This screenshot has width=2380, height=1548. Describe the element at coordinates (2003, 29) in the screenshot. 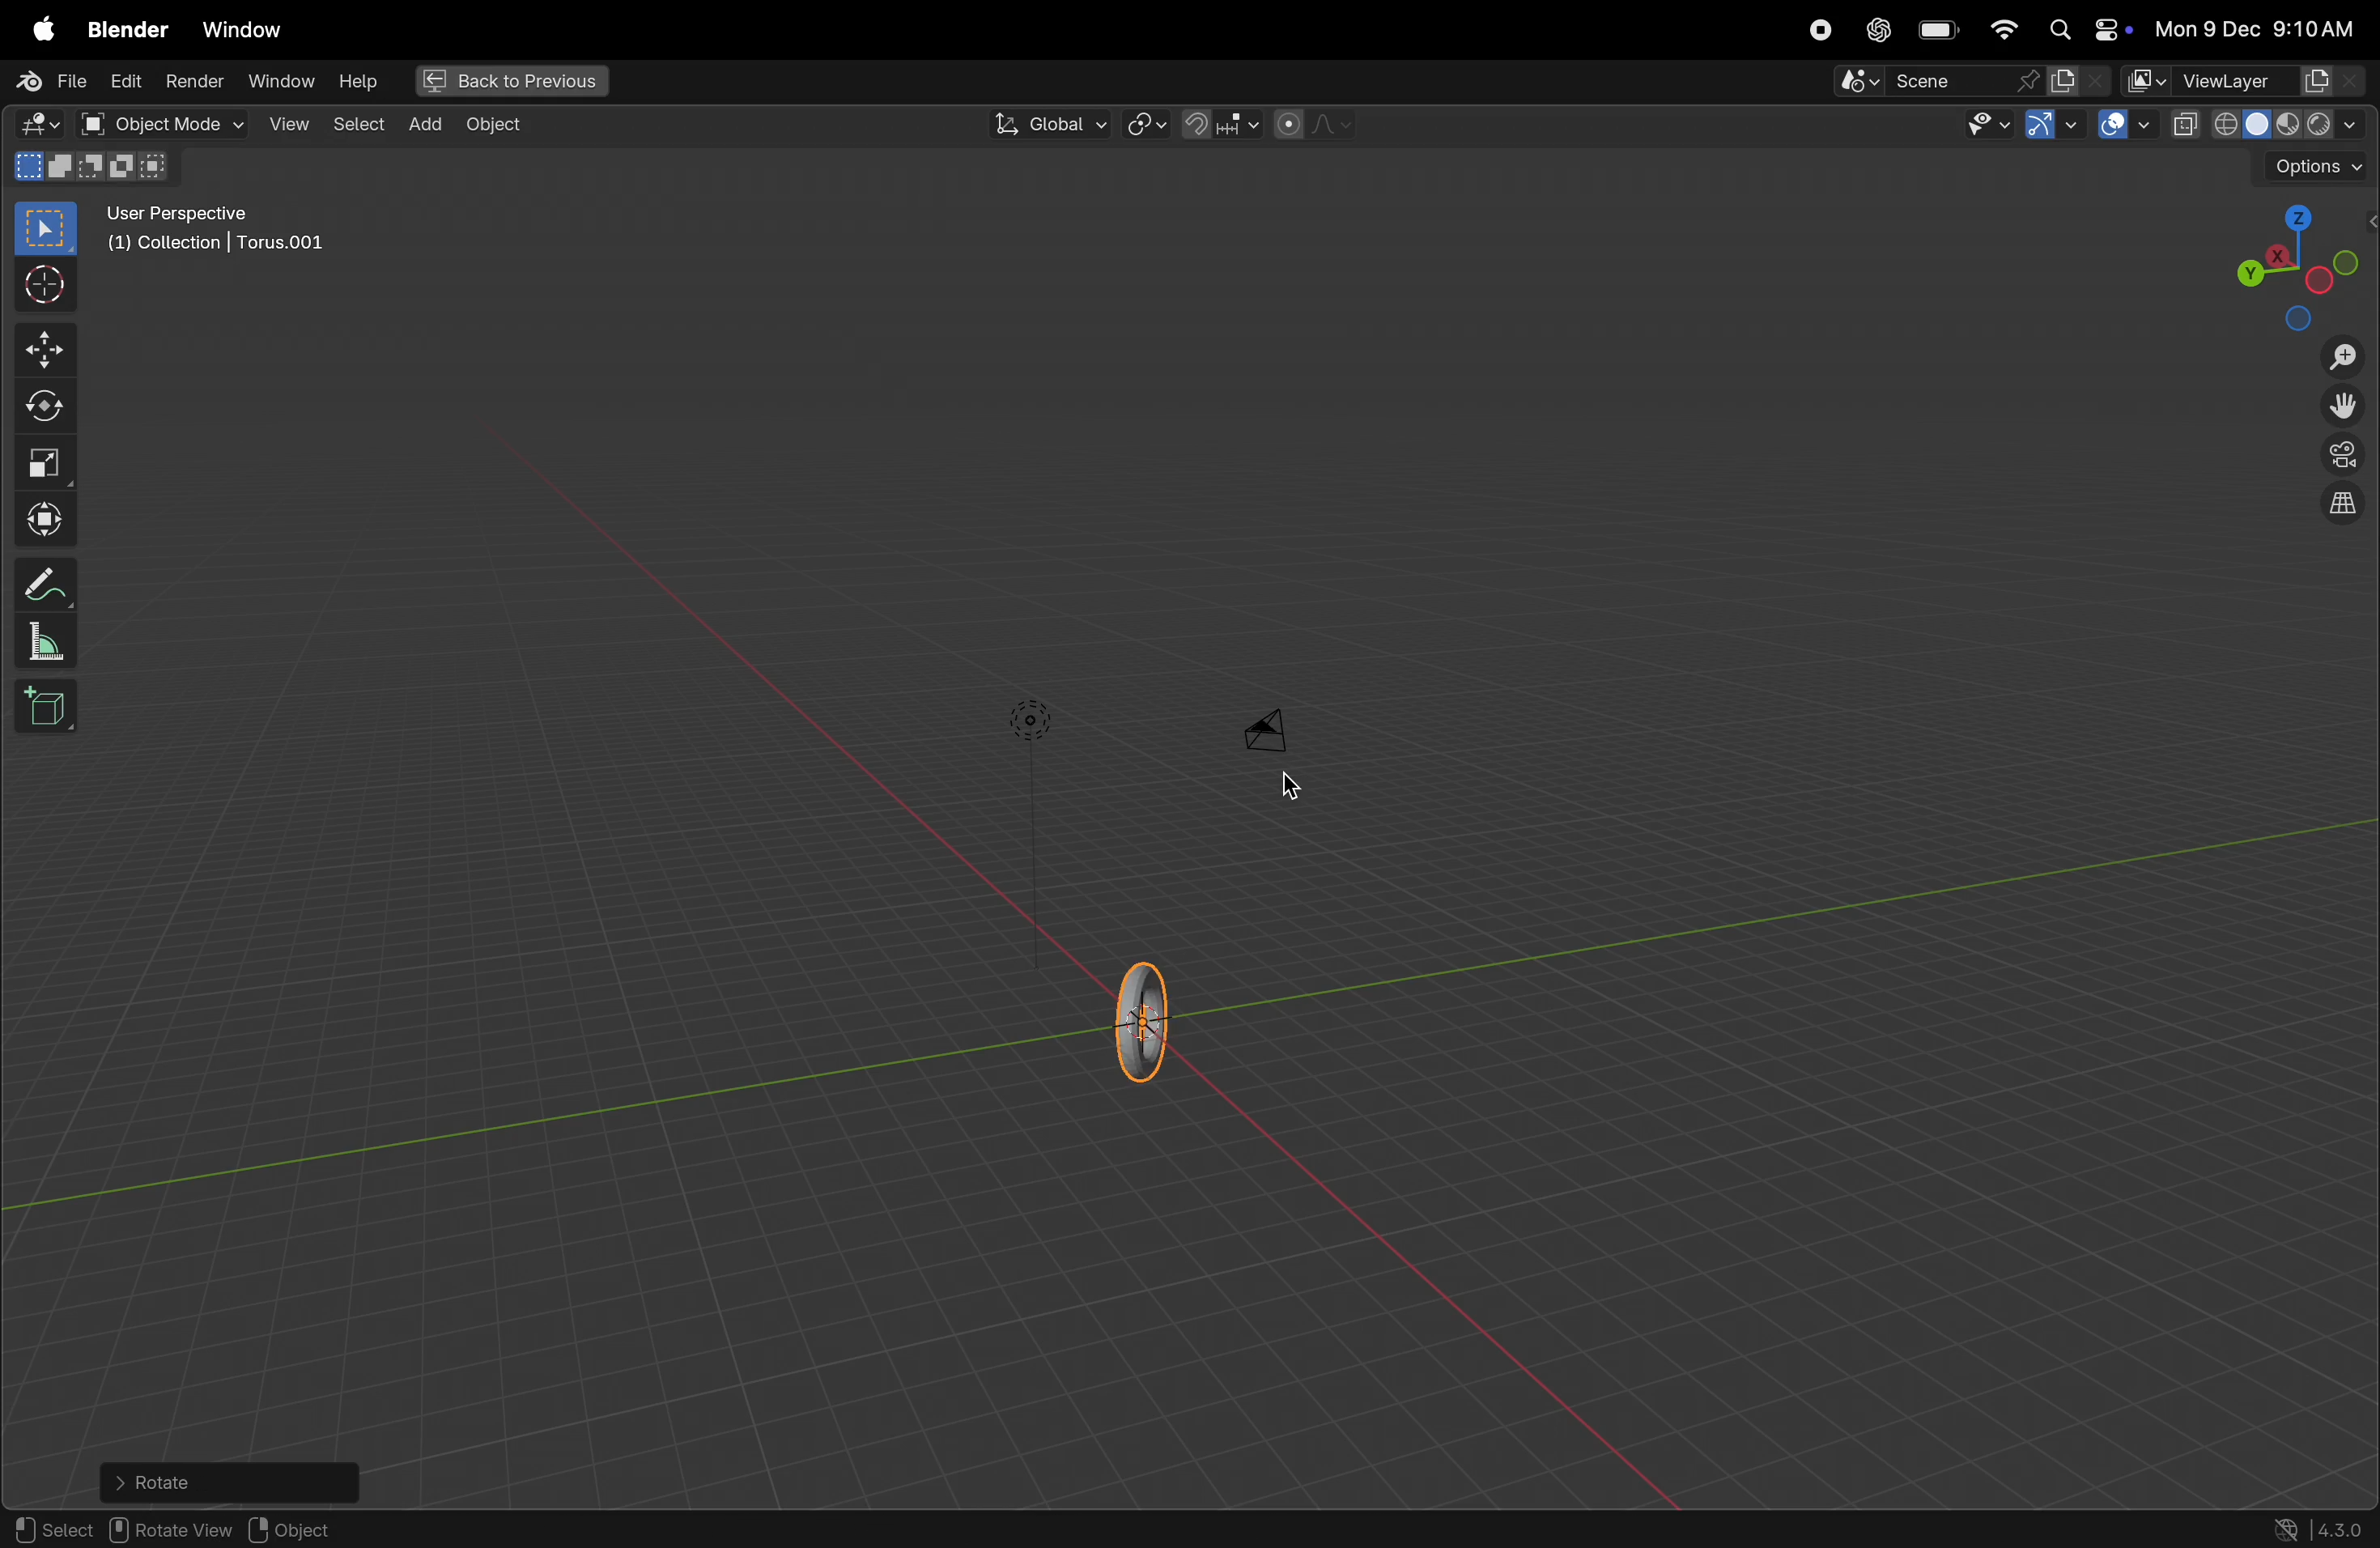

I see `wifi` at that location.